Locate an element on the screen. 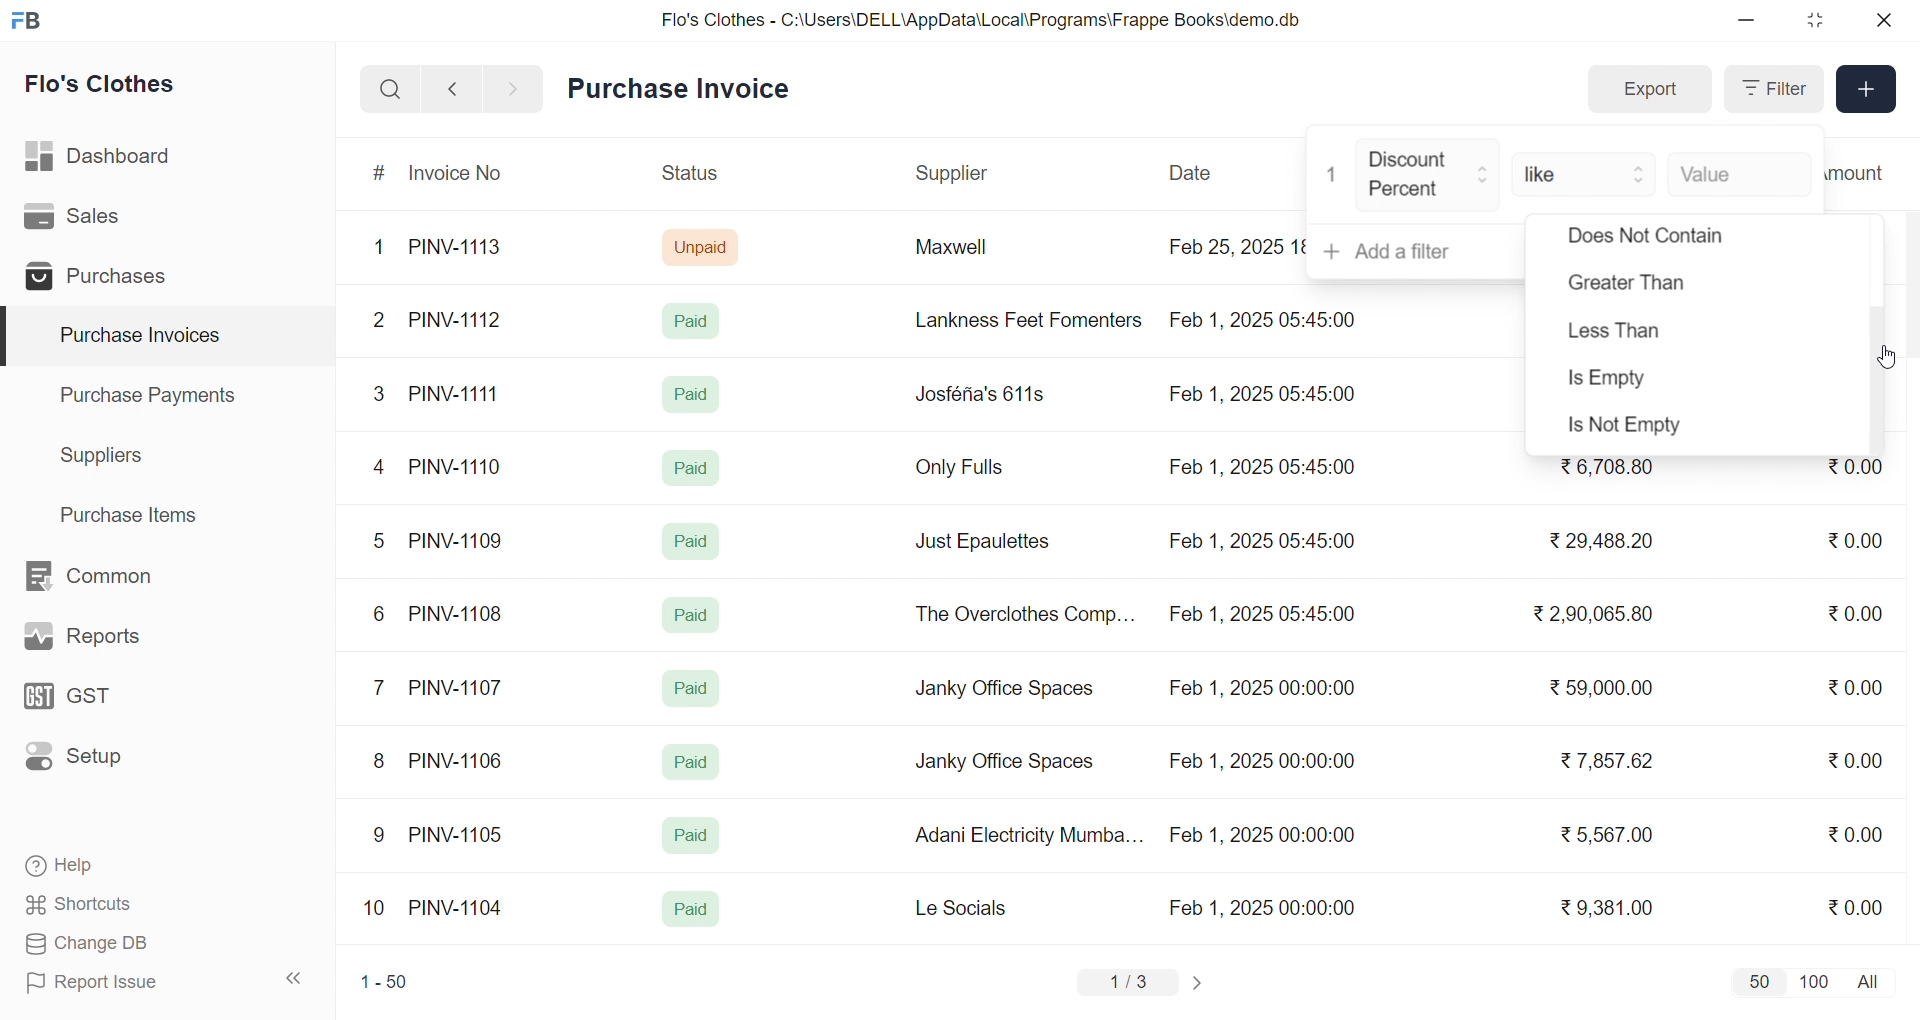 This screenshot has height=1020, width=1920. cursor is located at coordinates (1889, 357).